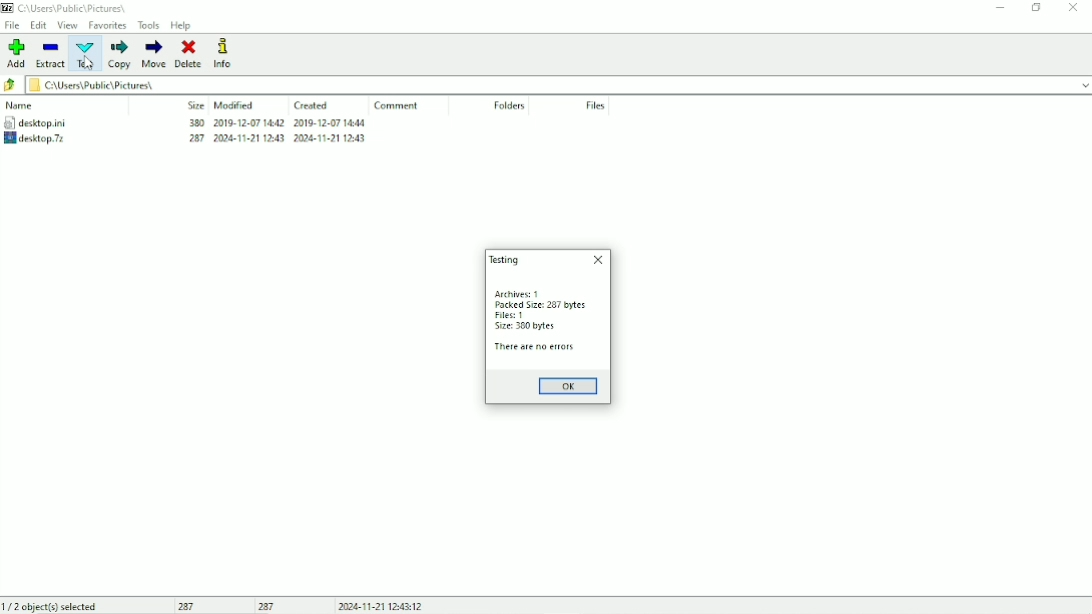 This screenshot has width=1092, height=614. What do you see at coordinates (8, 7) in the screenshot?
I see `7 zip logo` at bounding box center [8, 7].